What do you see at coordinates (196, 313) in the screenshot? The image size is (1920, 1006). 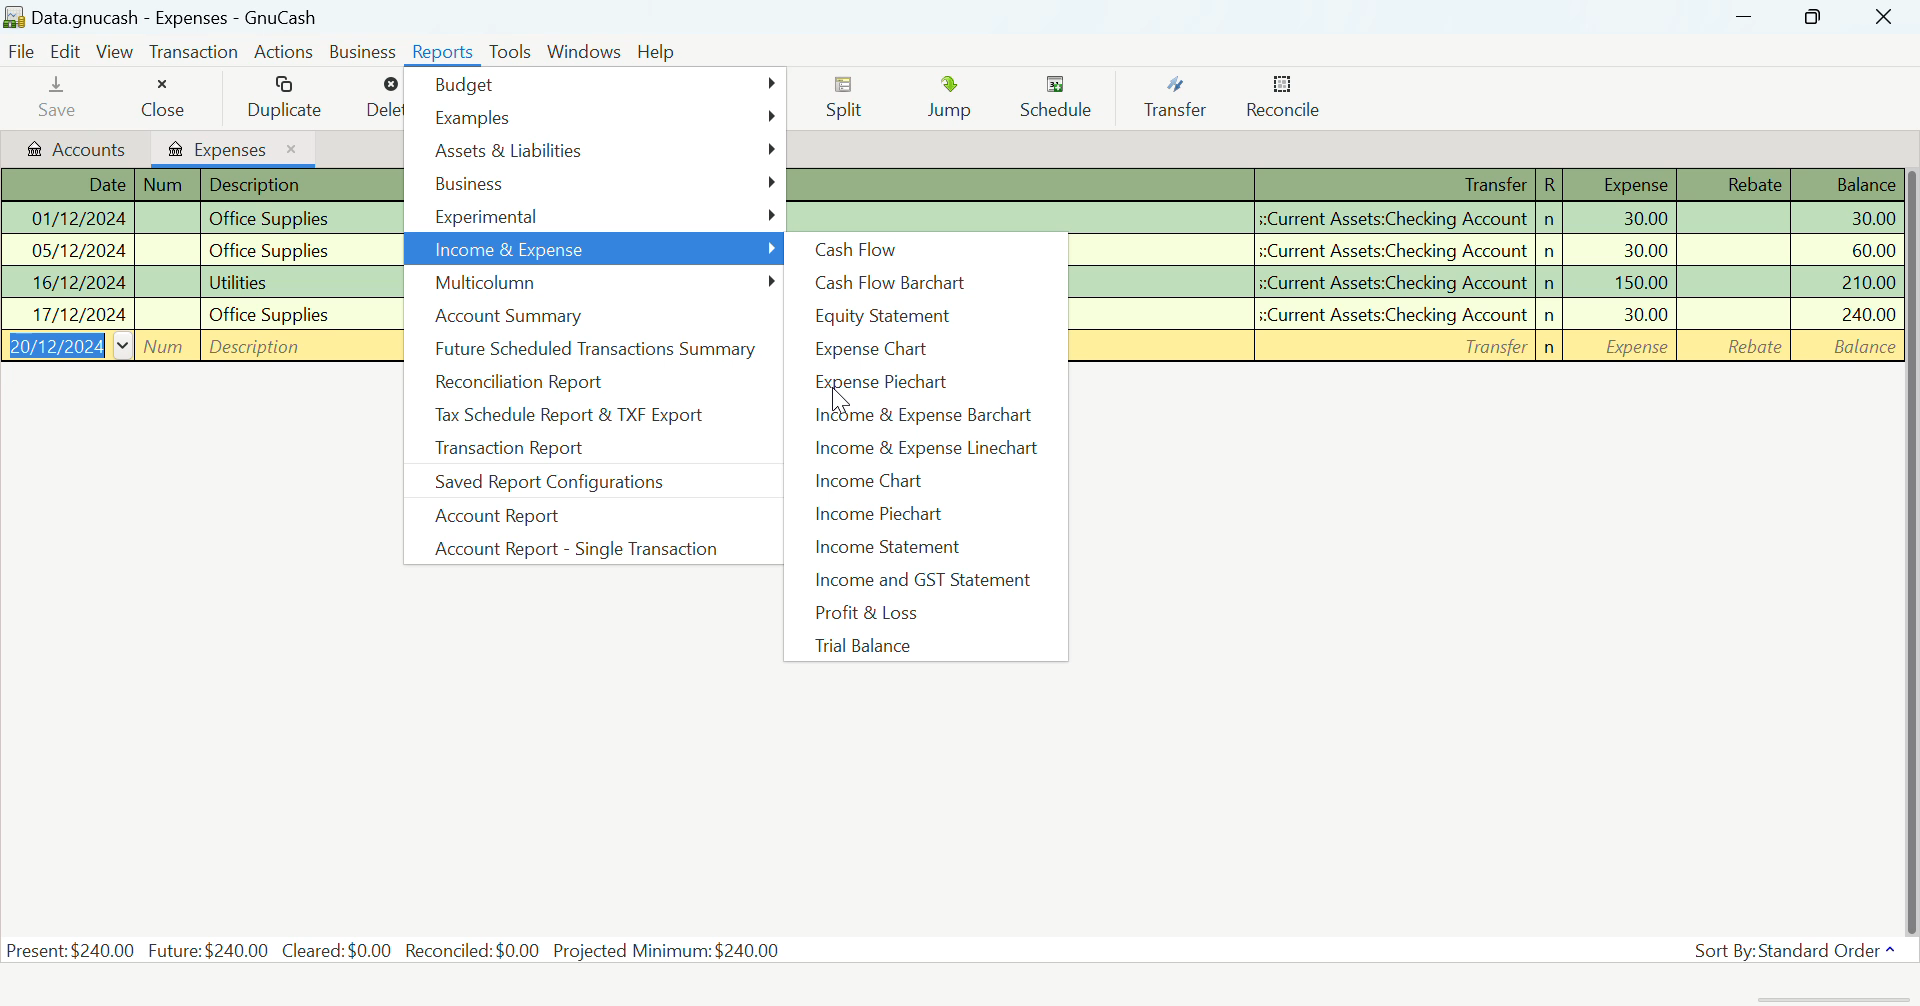 I see `Office Supplies Transaction` at bounding box center [196, 313].